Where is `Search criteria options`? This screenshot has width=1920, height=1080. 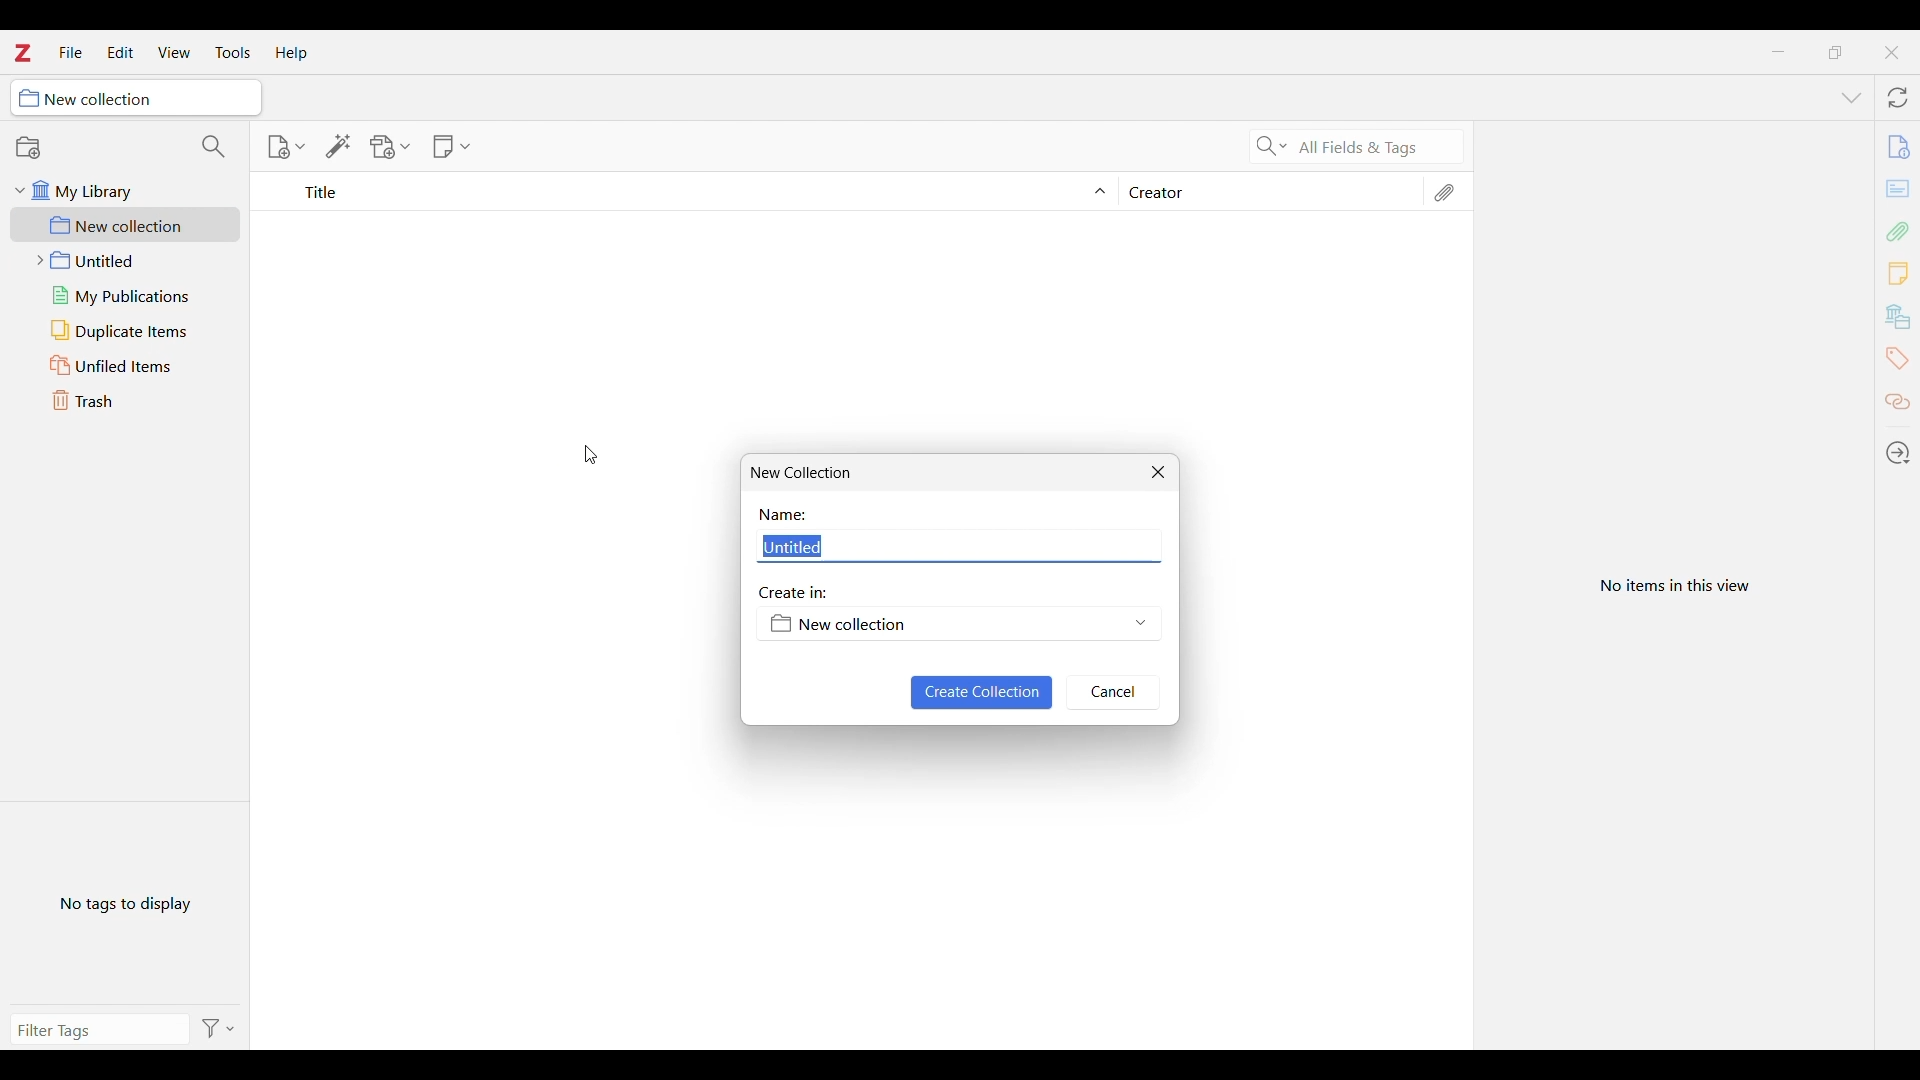 Search criteria options is located at coordinates (1272, 145).